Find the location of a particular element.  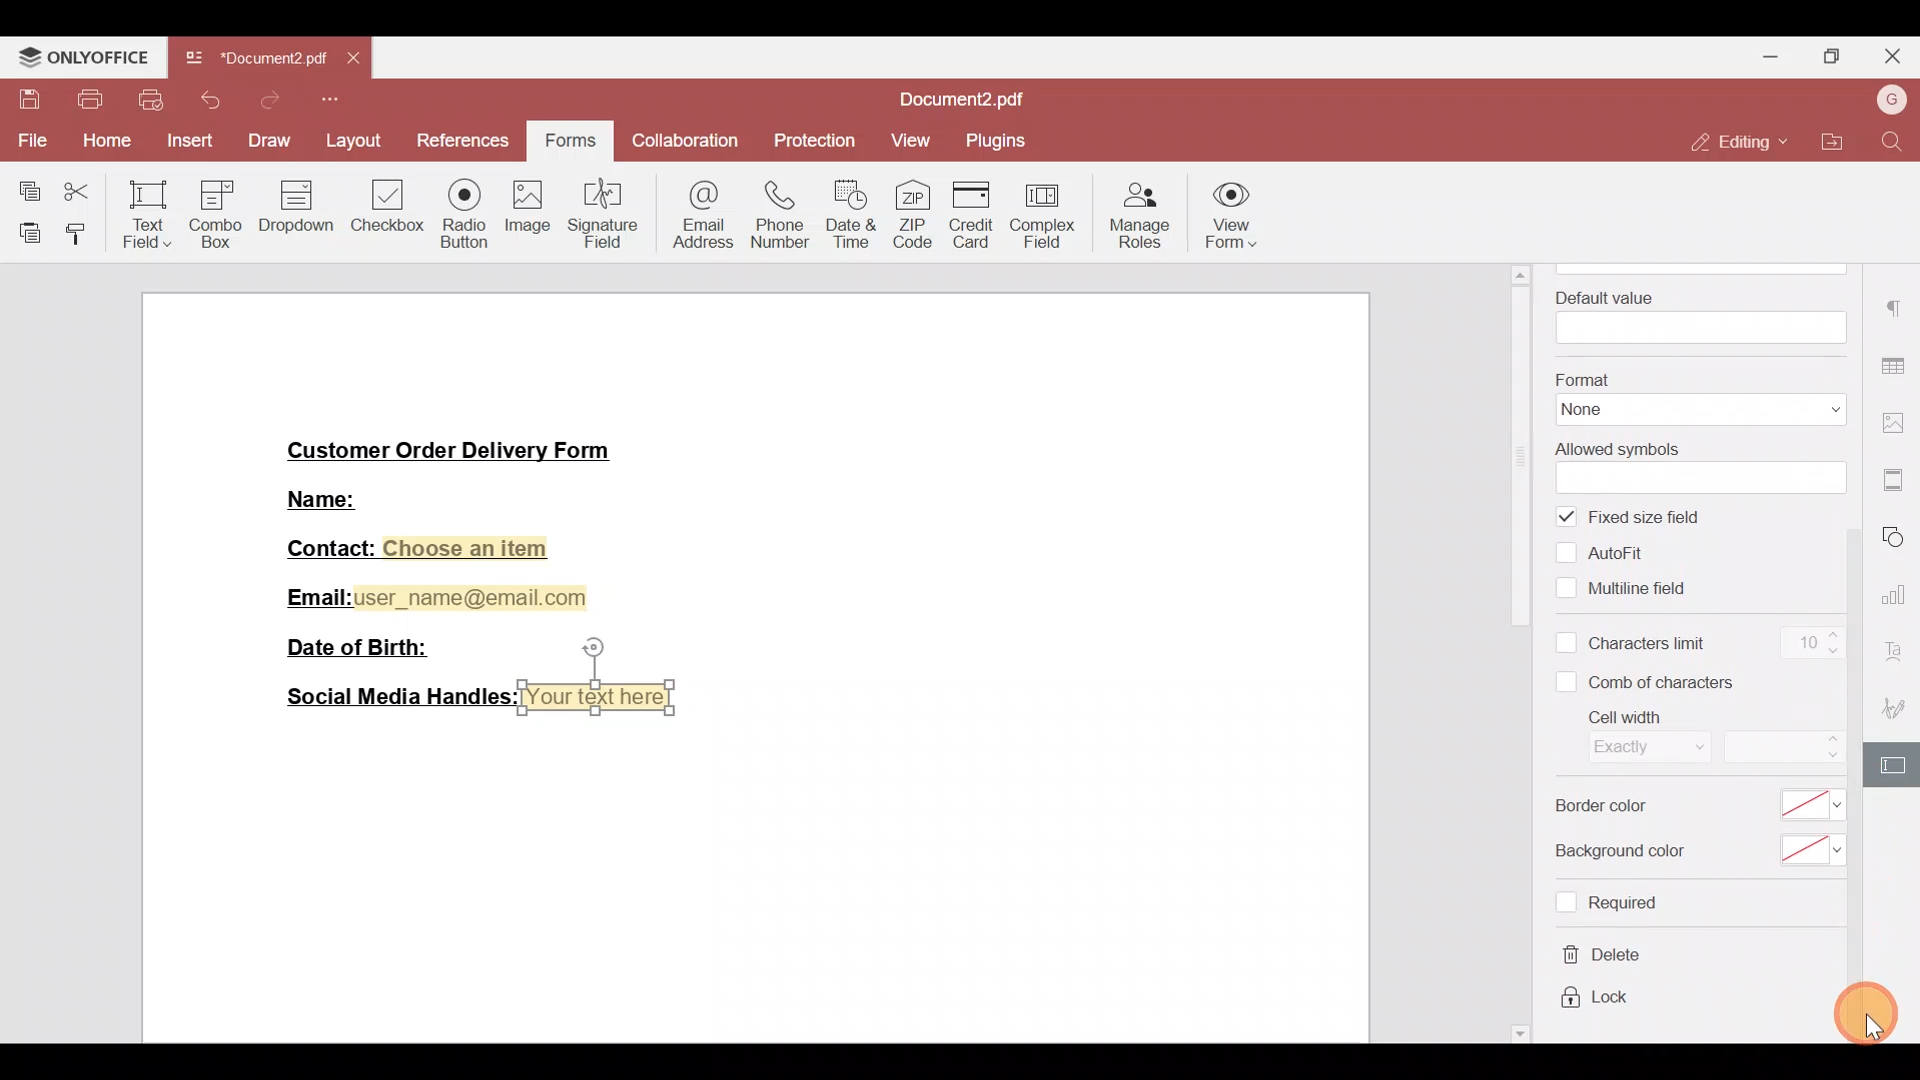

Format is located at coordinates (1696, 396).